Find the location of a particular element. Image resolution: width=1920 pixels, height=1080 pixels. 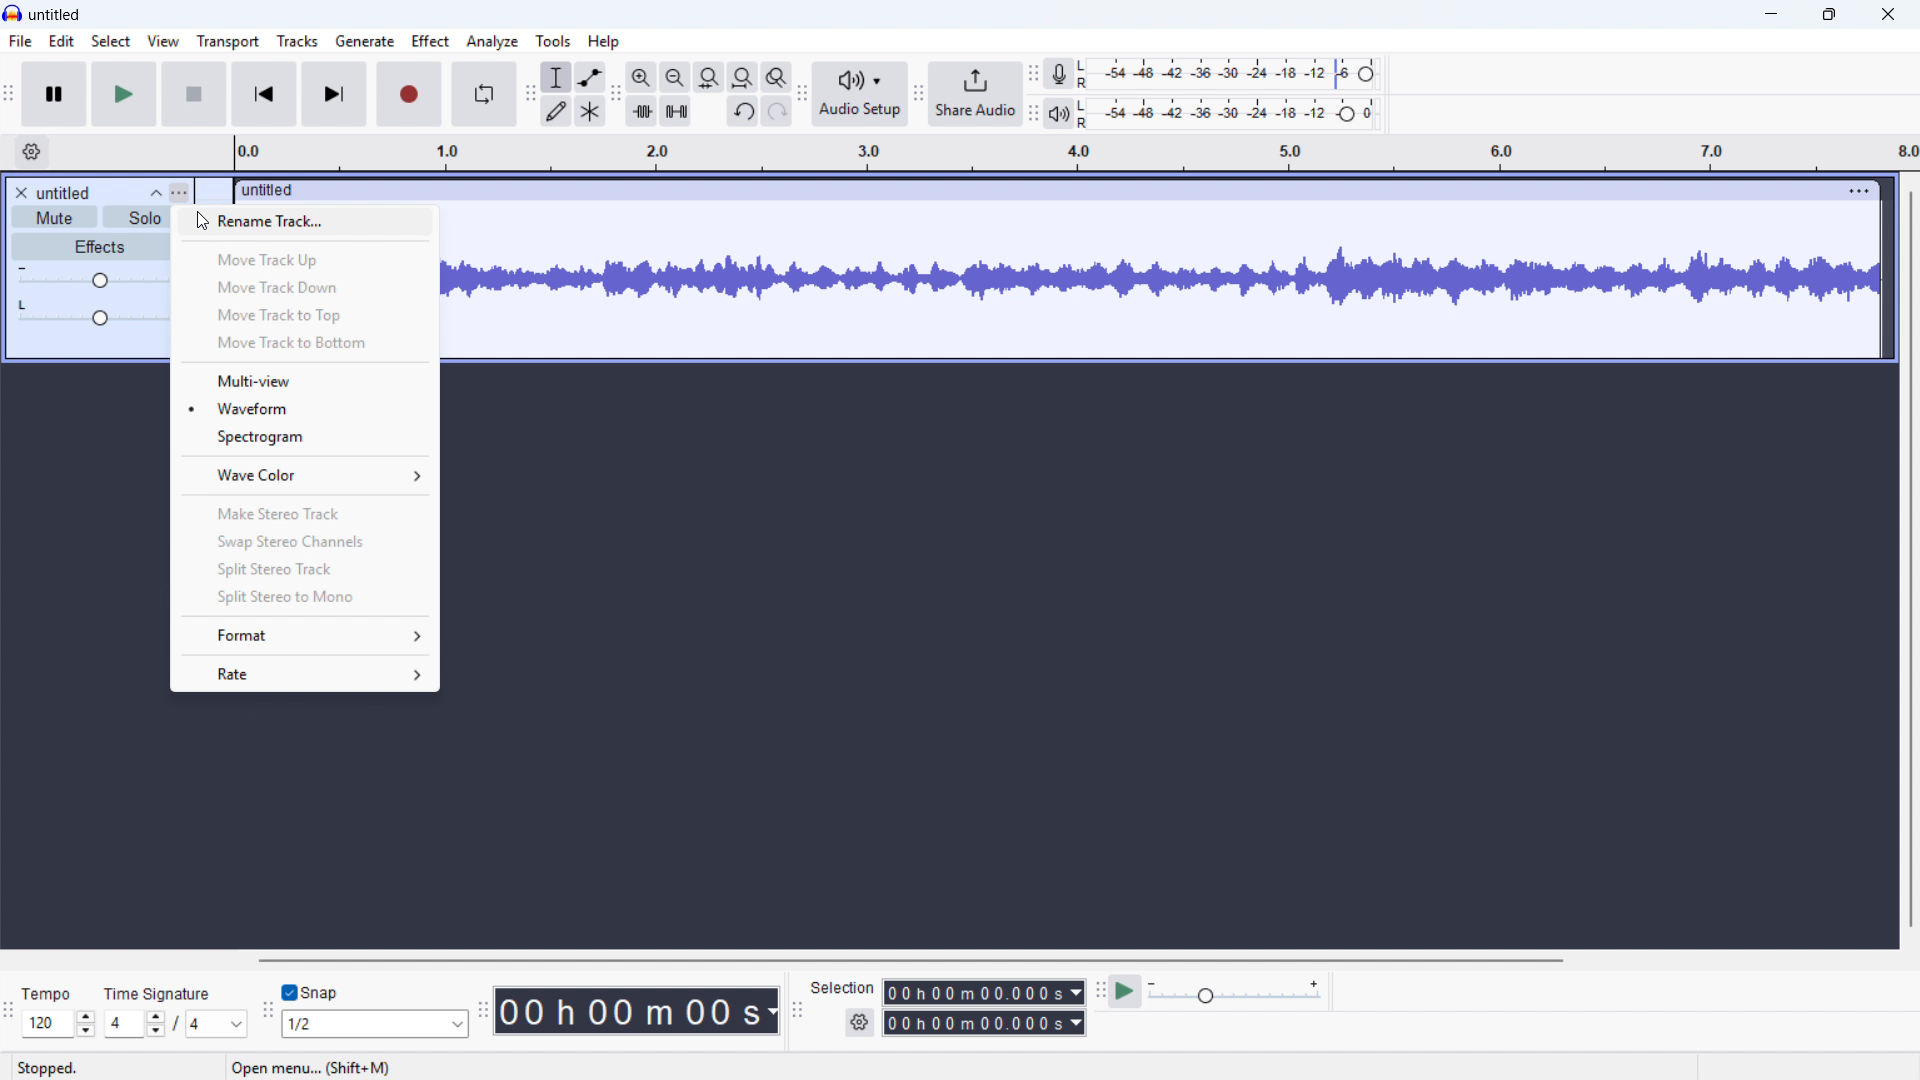

untitled is located at coordinates (55, 16).